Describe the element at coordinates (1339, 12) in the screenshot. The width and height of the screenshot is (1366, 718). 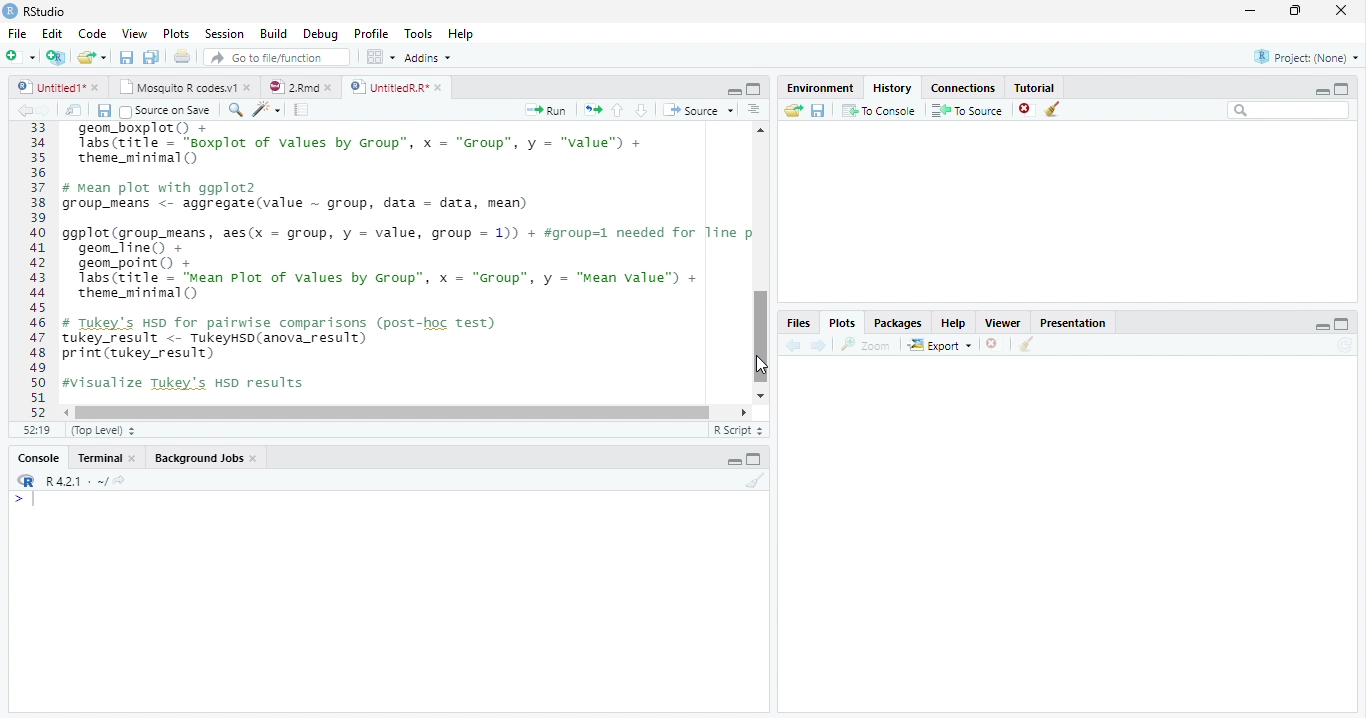
I see `Close` at that location.